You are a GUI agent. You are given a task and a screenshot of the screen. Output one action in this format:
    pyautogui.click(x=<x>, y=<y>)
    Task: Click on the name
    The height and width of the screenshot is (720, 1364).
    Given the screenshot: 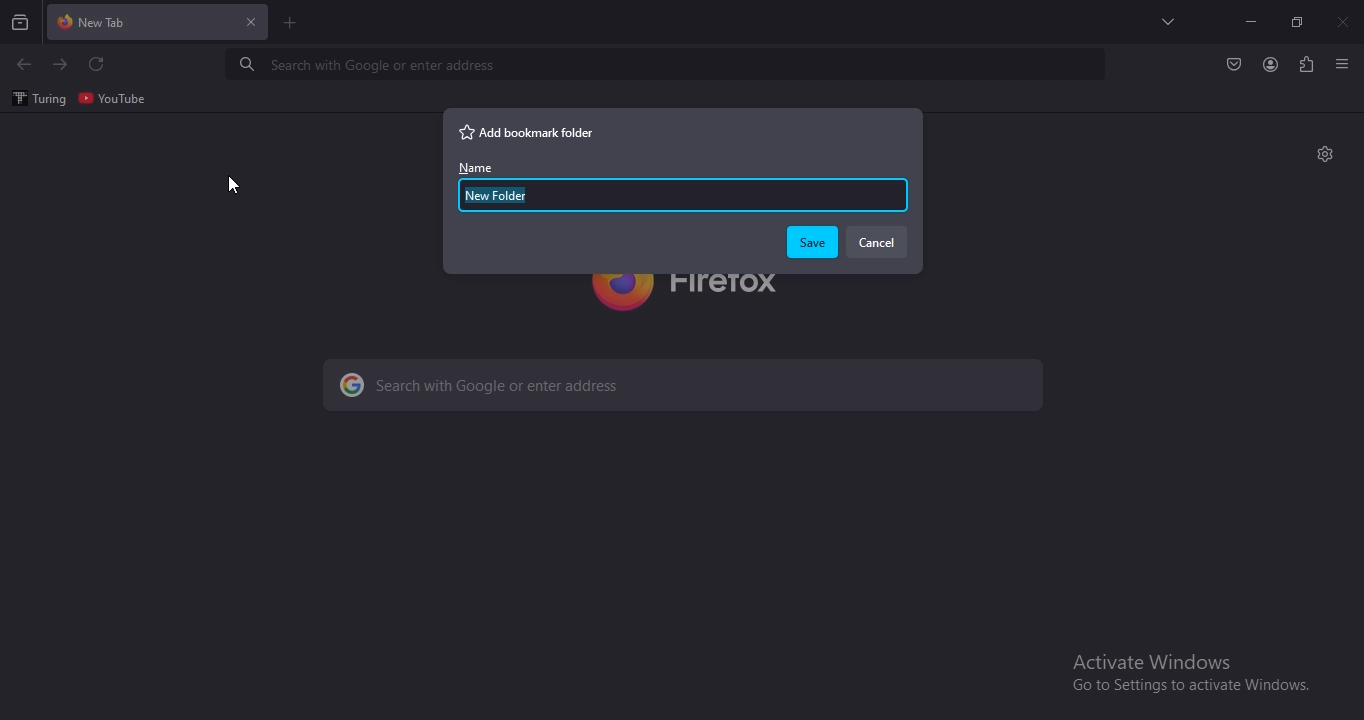 What is the action you would take?
    pyautogui.click(x=475, y=166)
    